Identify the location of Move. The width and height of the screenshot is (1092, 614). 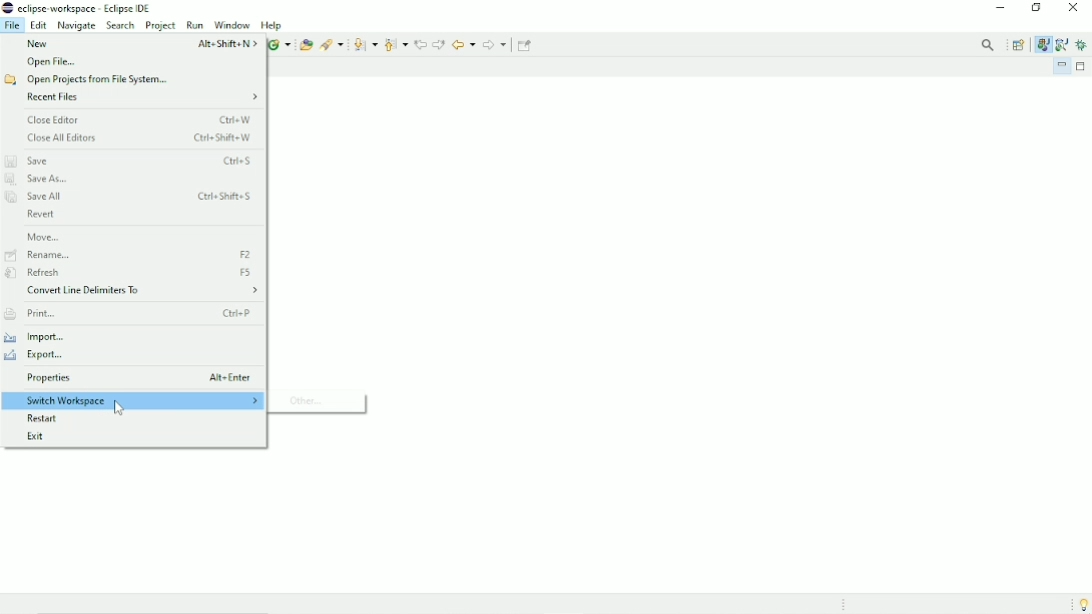
(44, 236).